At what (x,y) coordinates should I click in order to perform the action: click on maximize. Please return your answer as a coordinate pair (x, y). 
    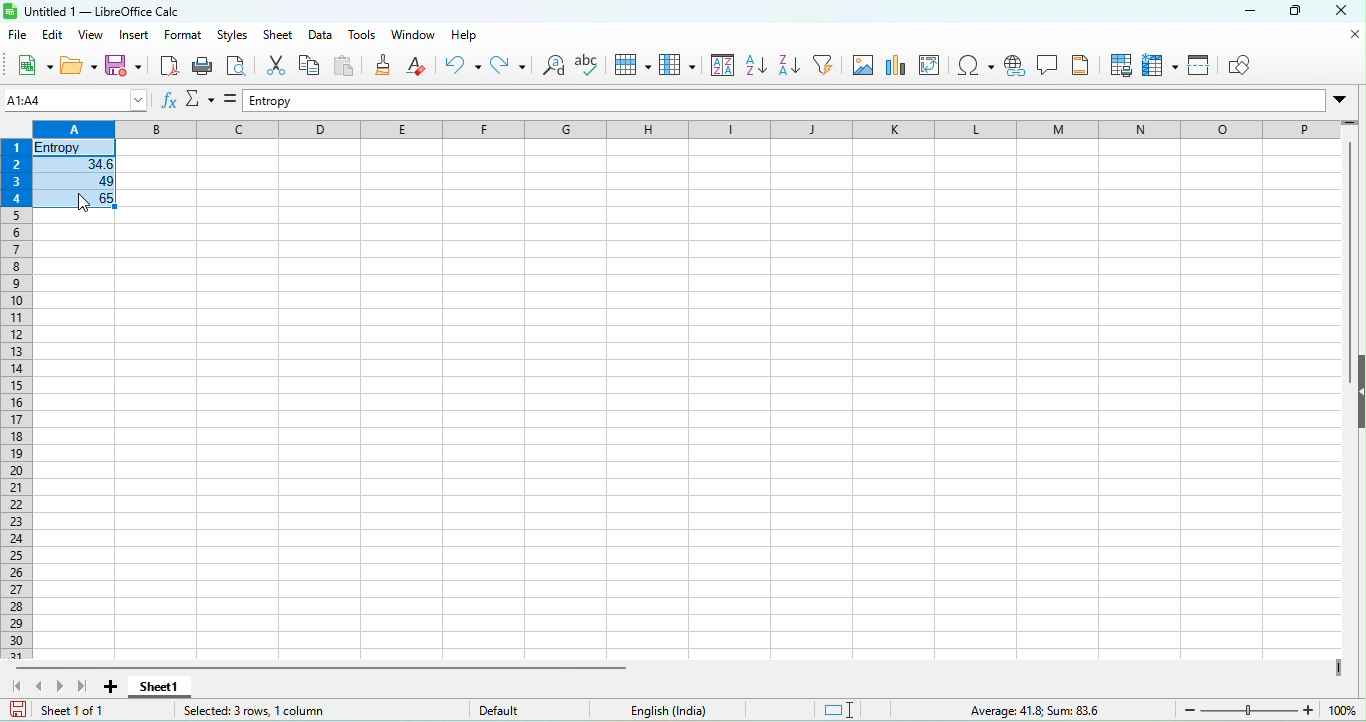
    Looking at the image, I should click on (1299, 13).